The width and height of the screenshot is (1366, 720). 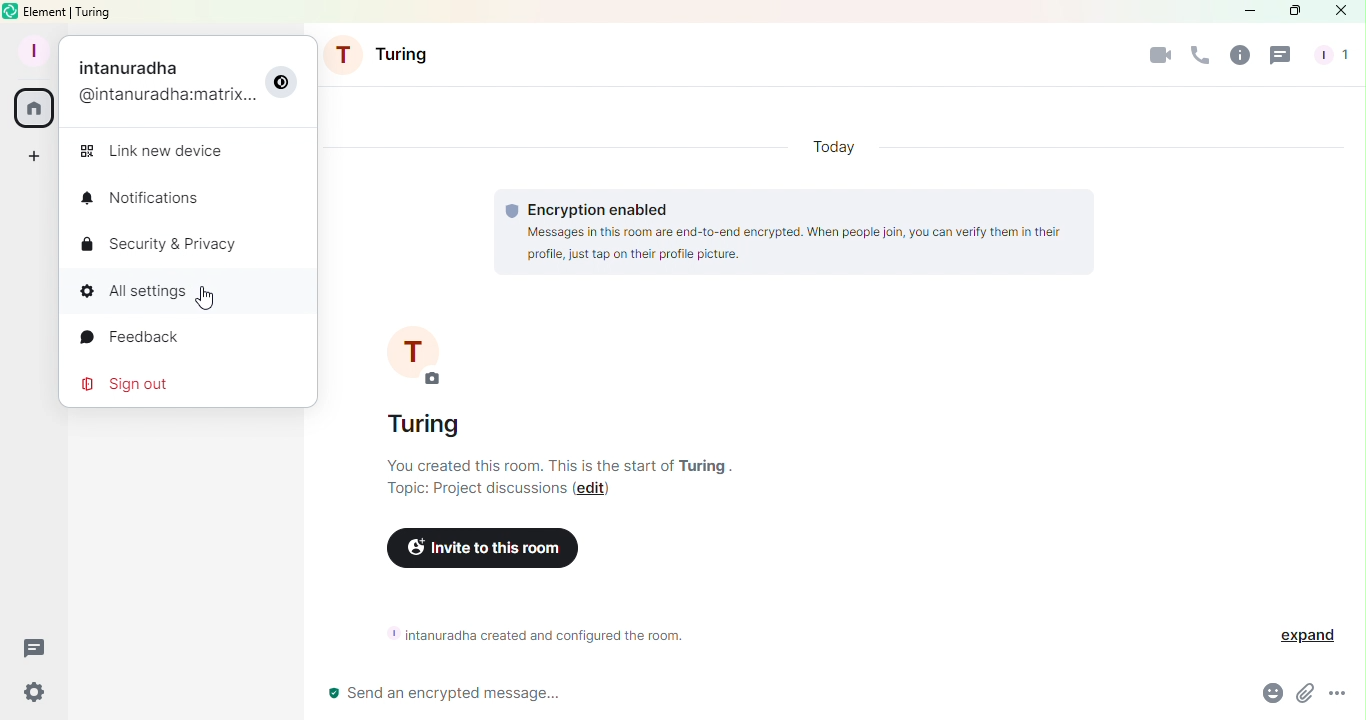 I want to click on Topic, so click(x=477, y=488).